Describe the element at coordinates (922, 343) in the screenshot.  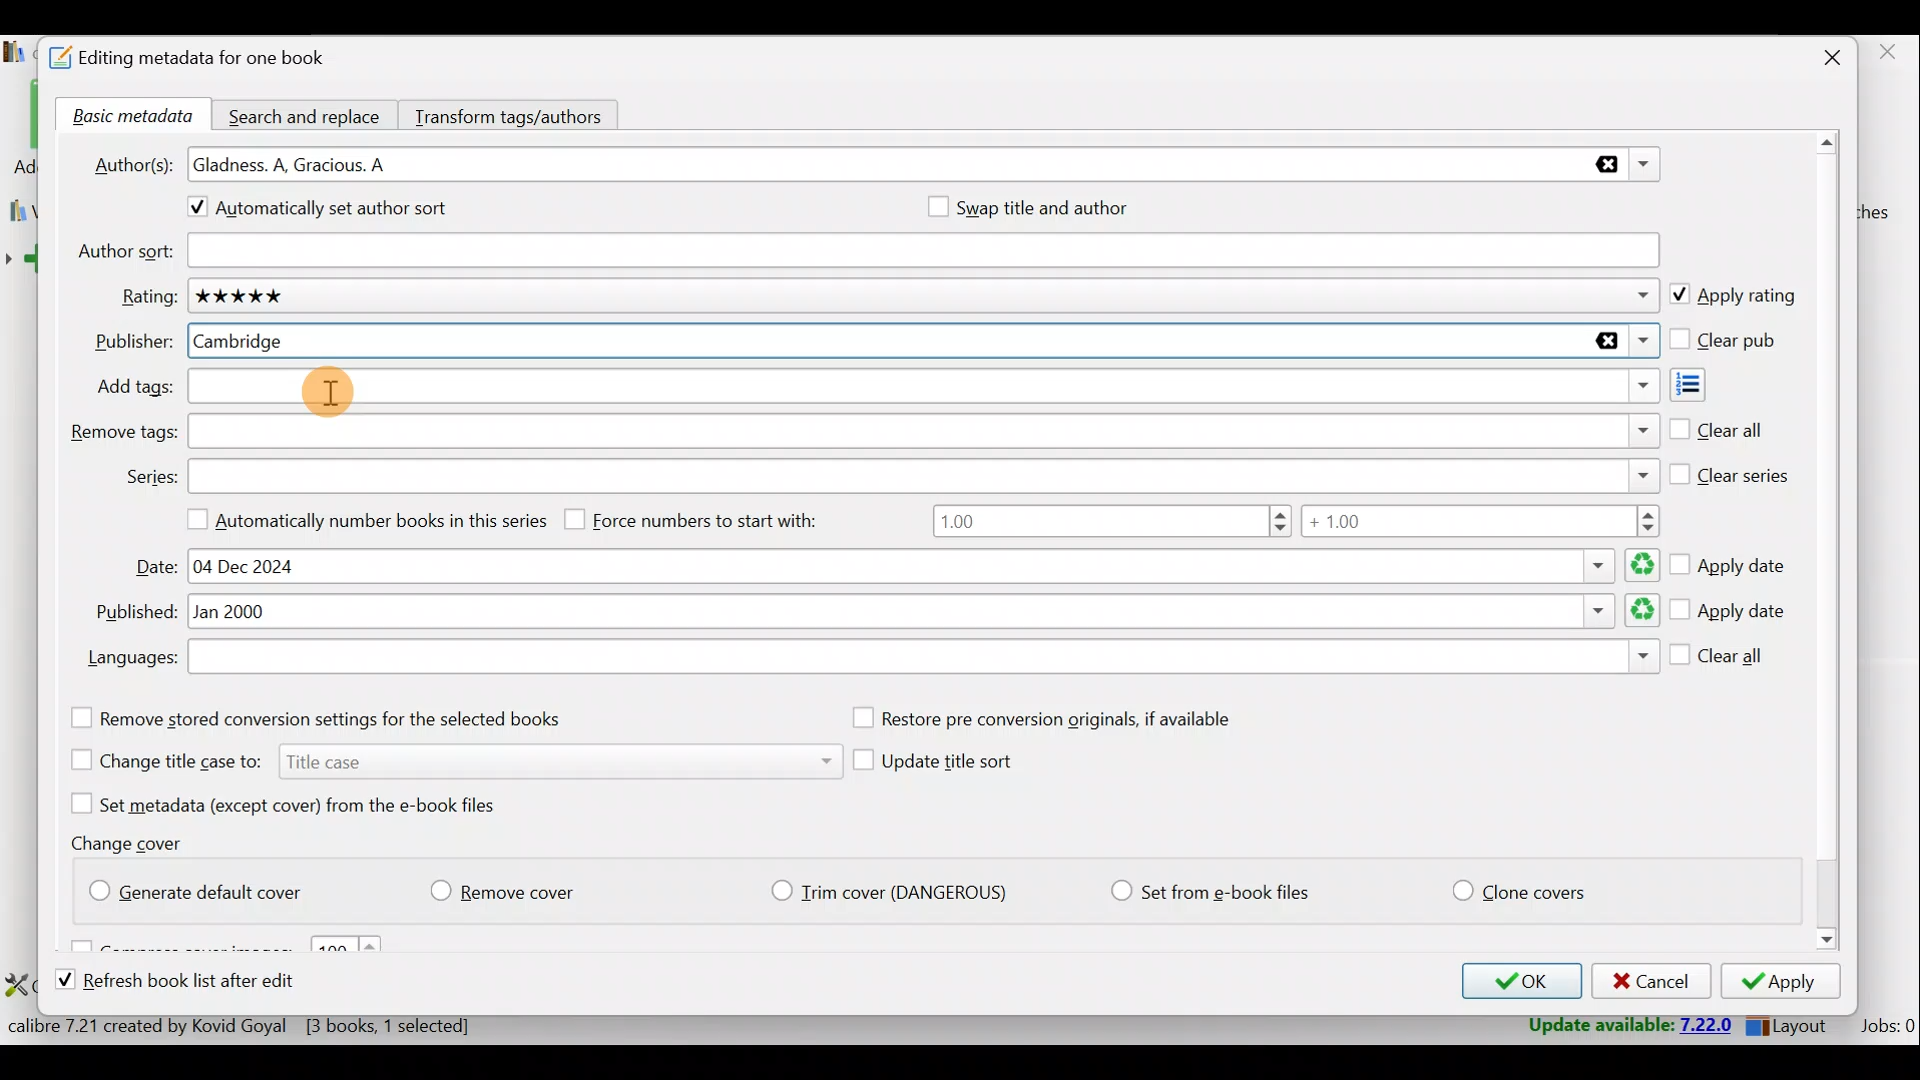
I see `Publisher` at that location.